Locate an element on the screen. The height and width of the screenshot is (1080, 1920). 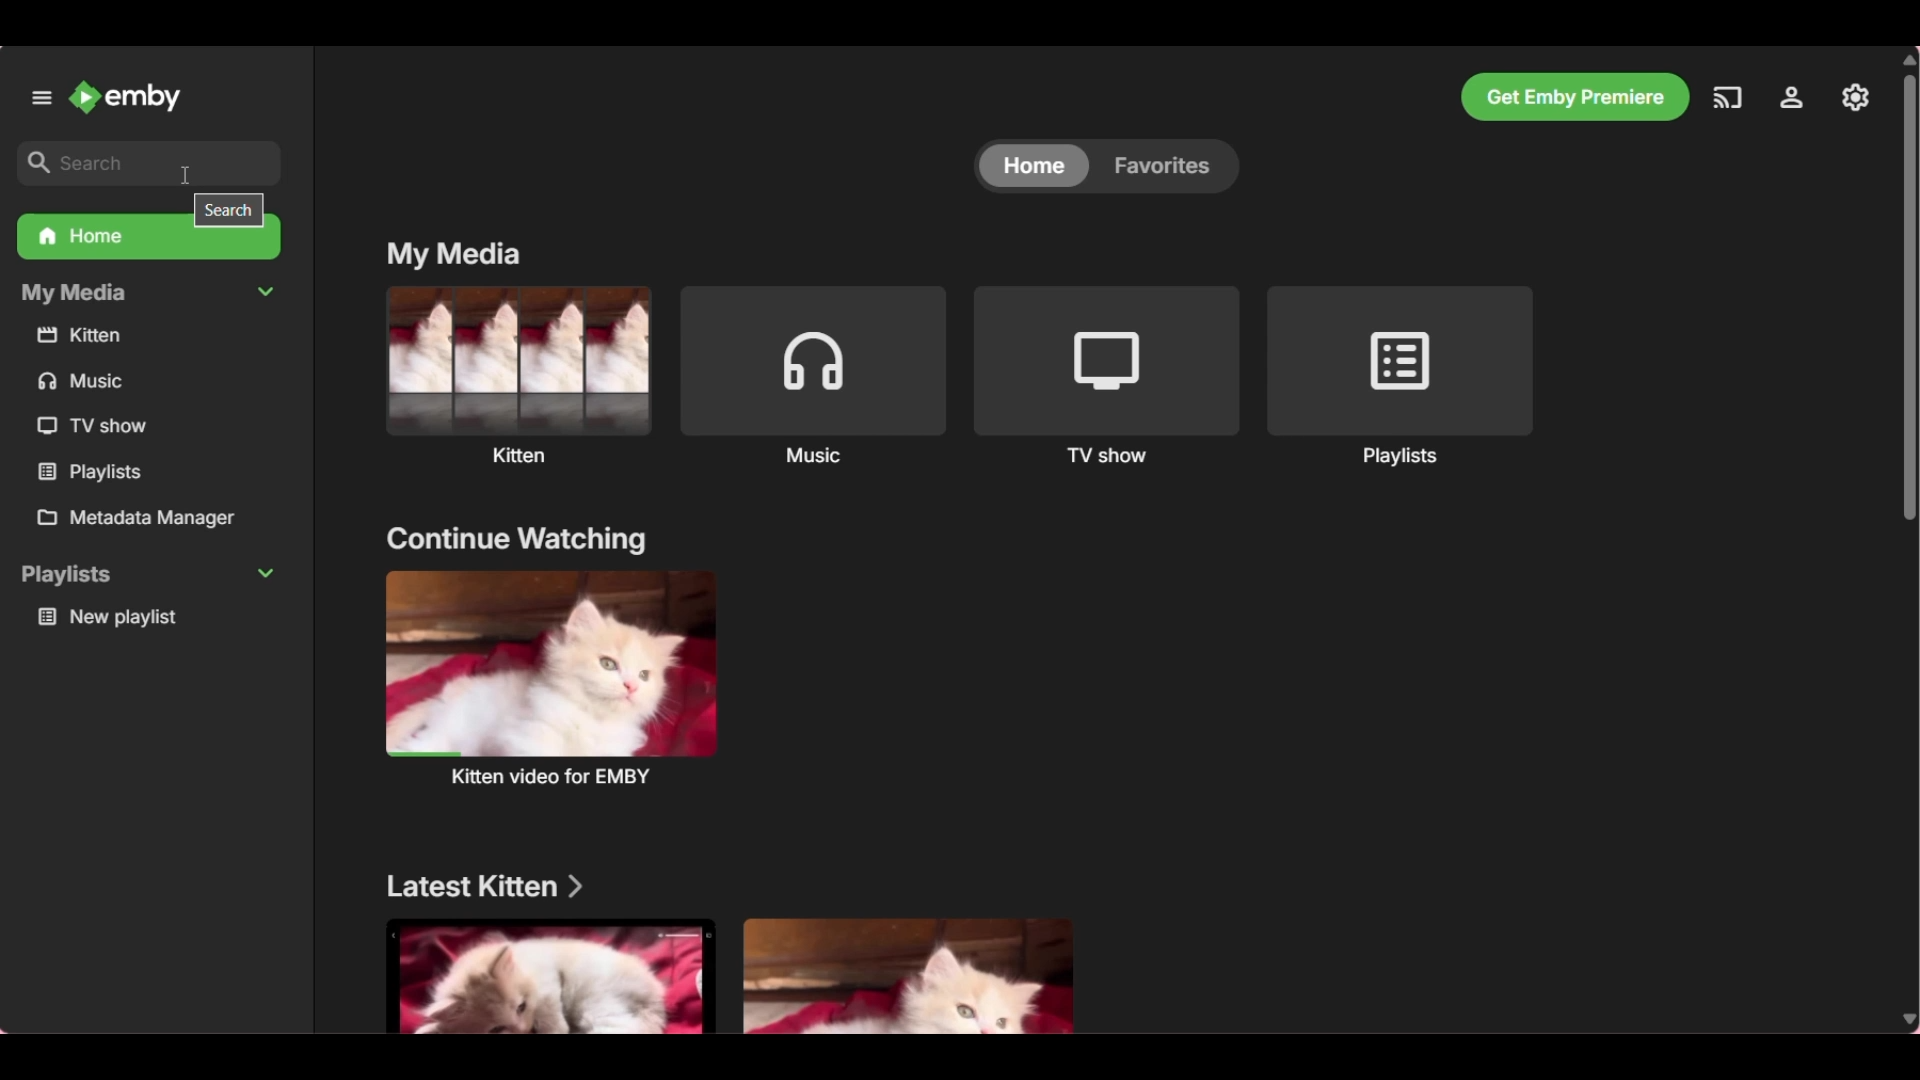
Kitten  is located at coordinates (518, 373).